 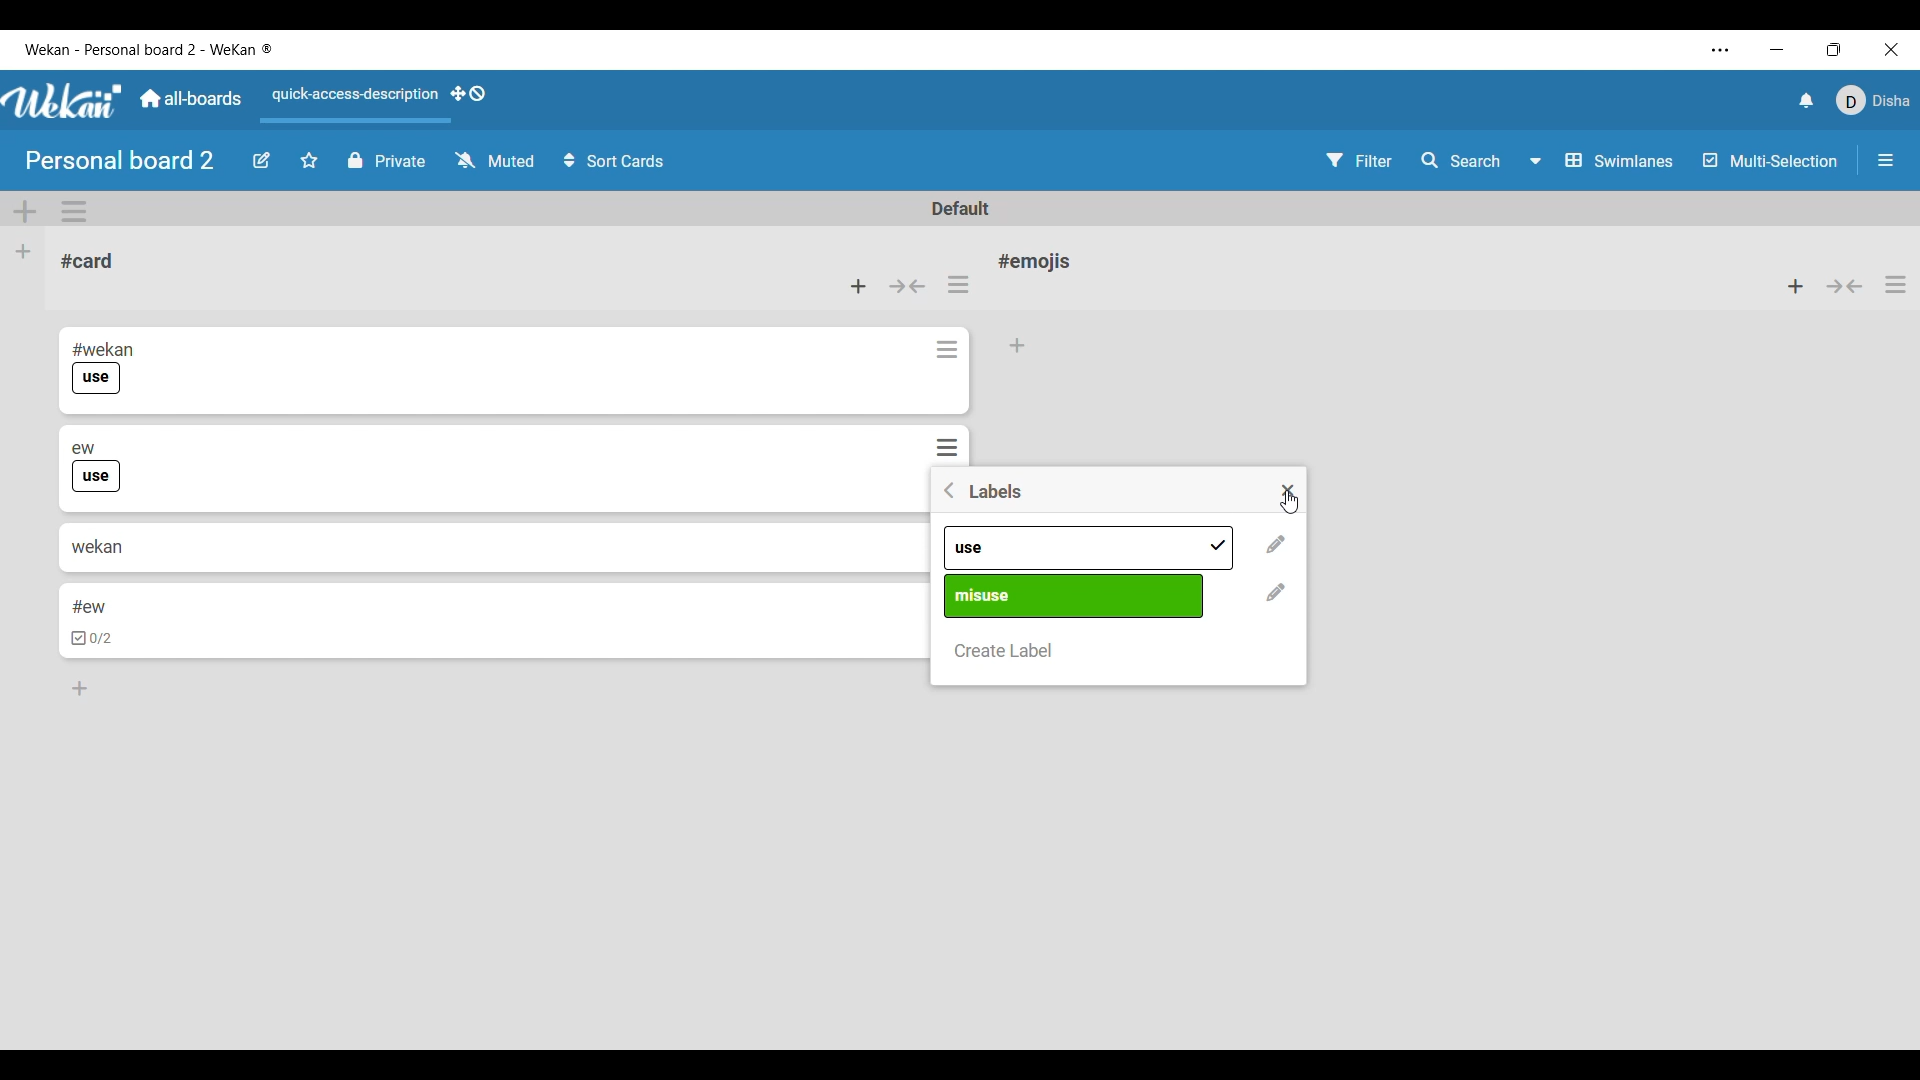 What do you see at coordinates (947, 490) in the screenshot?
I see `Go back` at bounding box center [947, 490].